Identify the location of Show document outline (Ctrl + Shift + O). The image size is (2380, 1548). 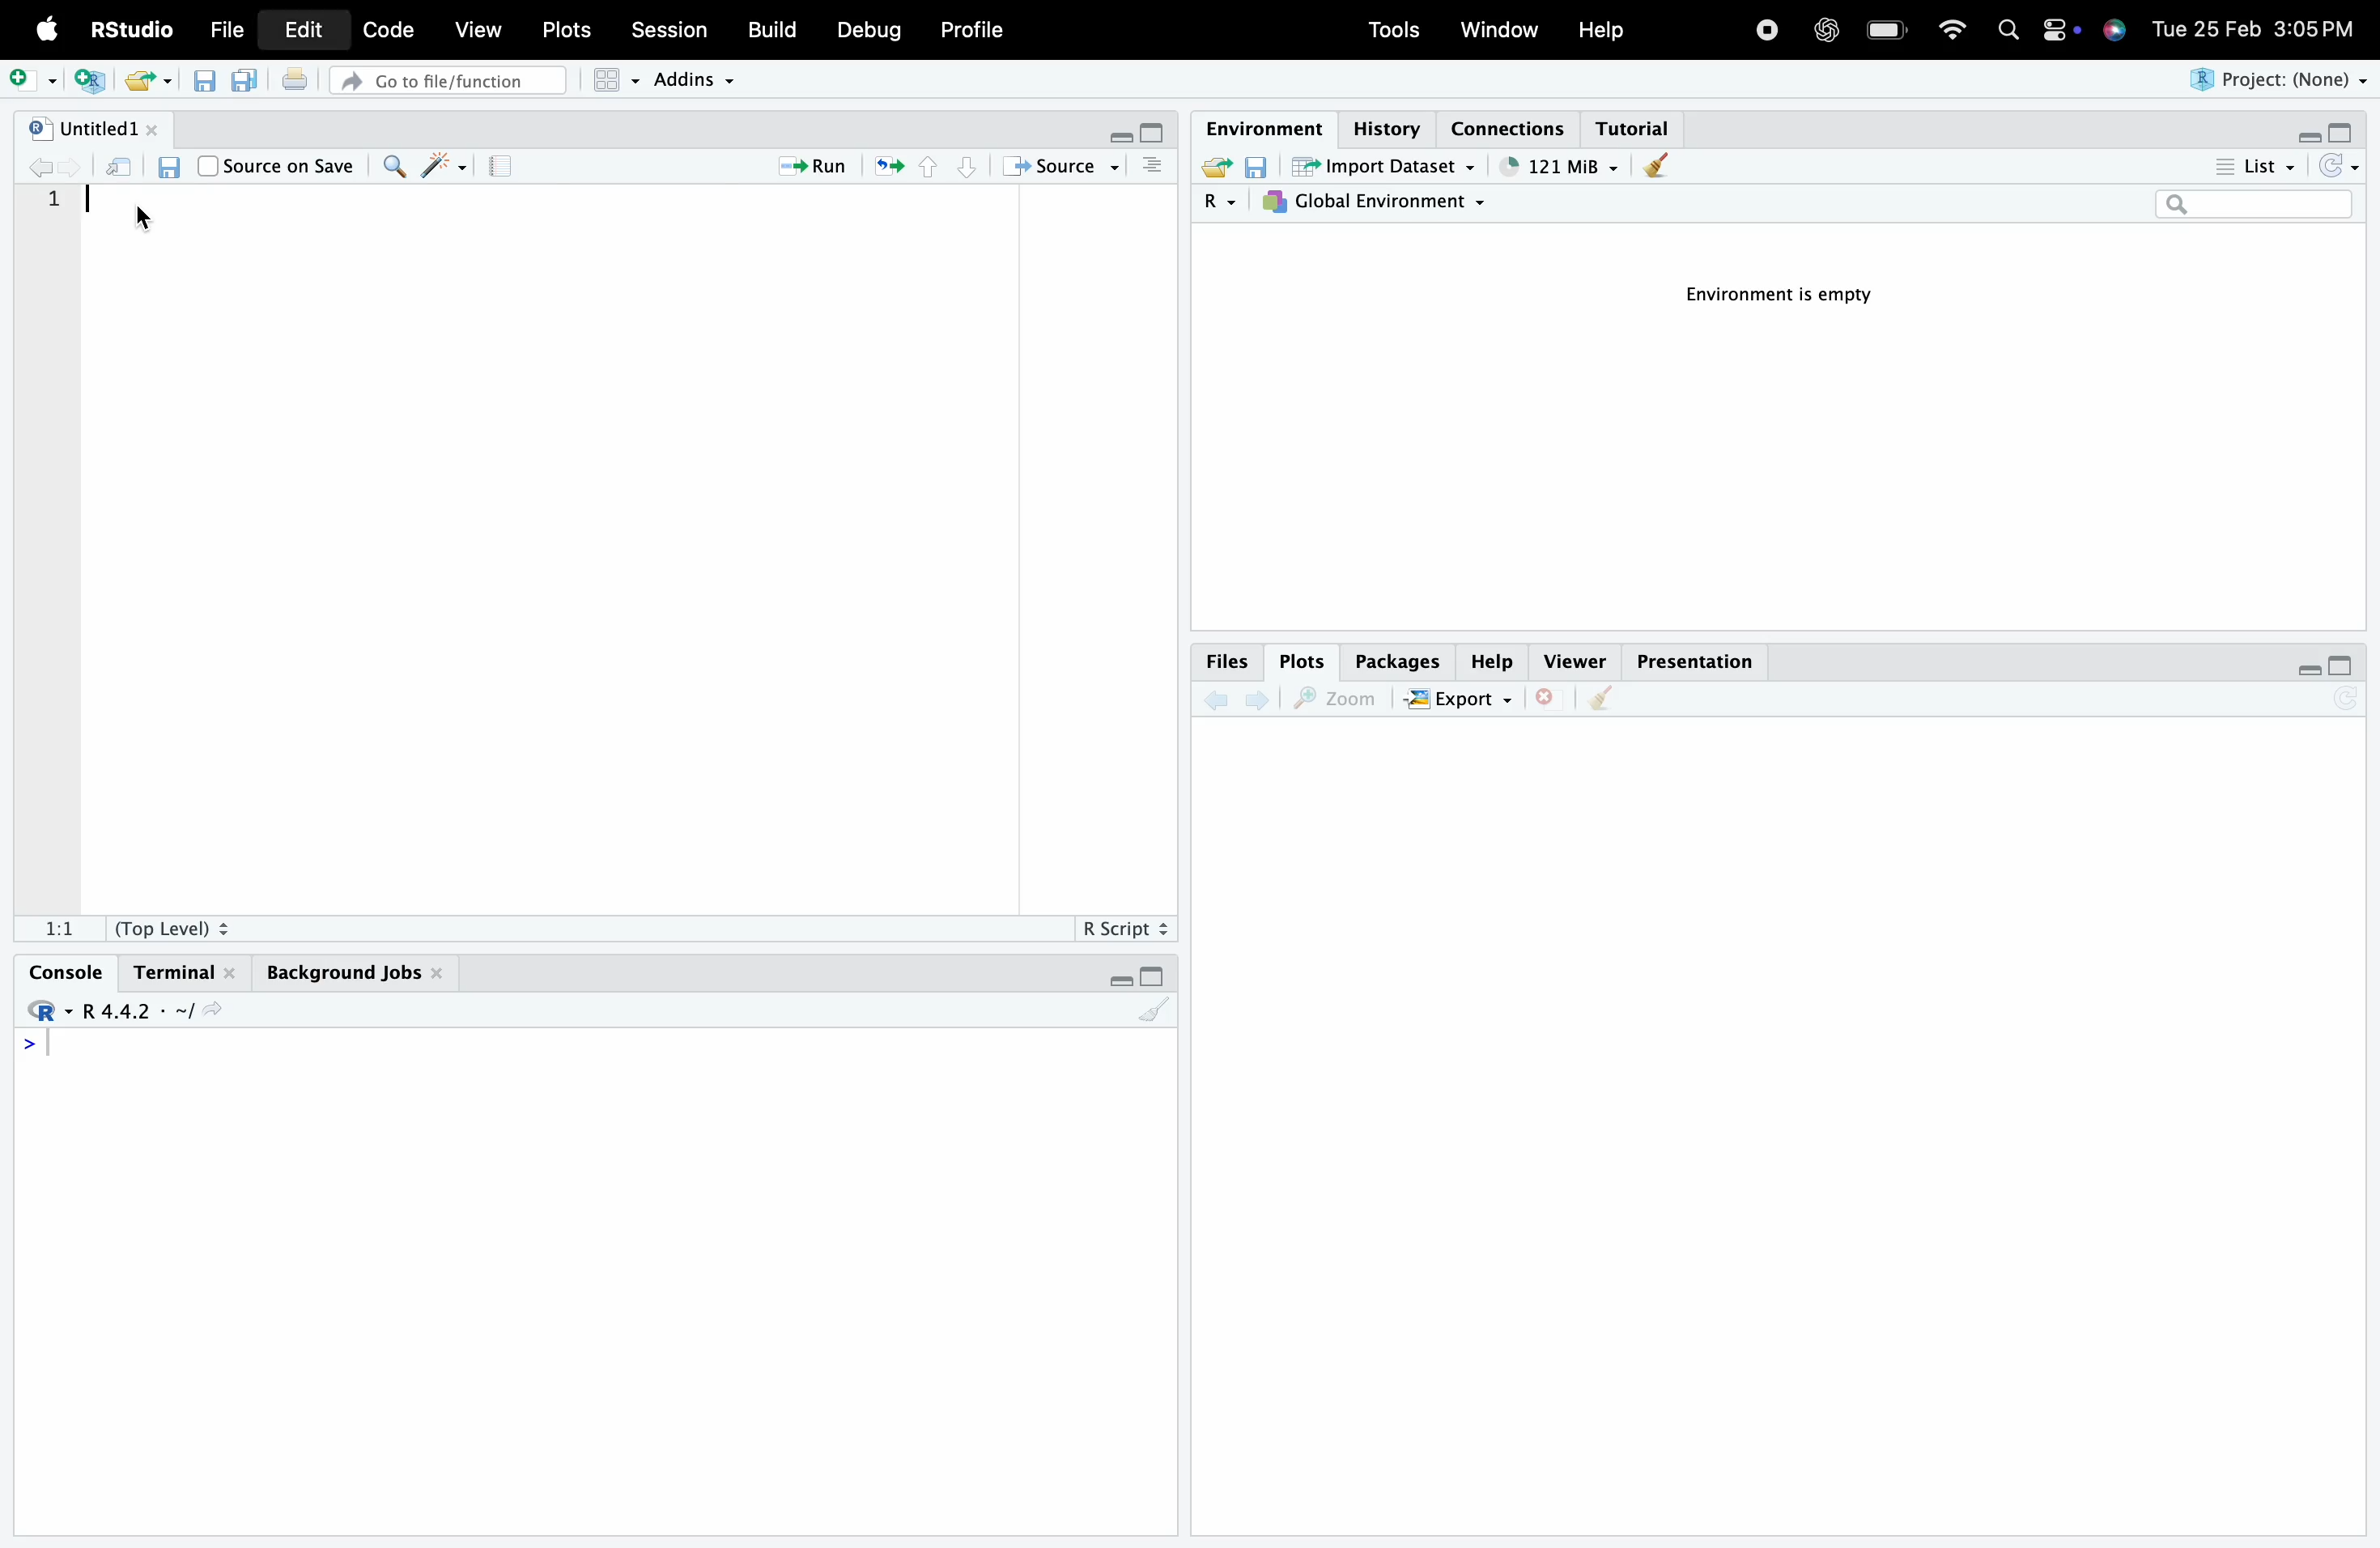
(1154, 166).